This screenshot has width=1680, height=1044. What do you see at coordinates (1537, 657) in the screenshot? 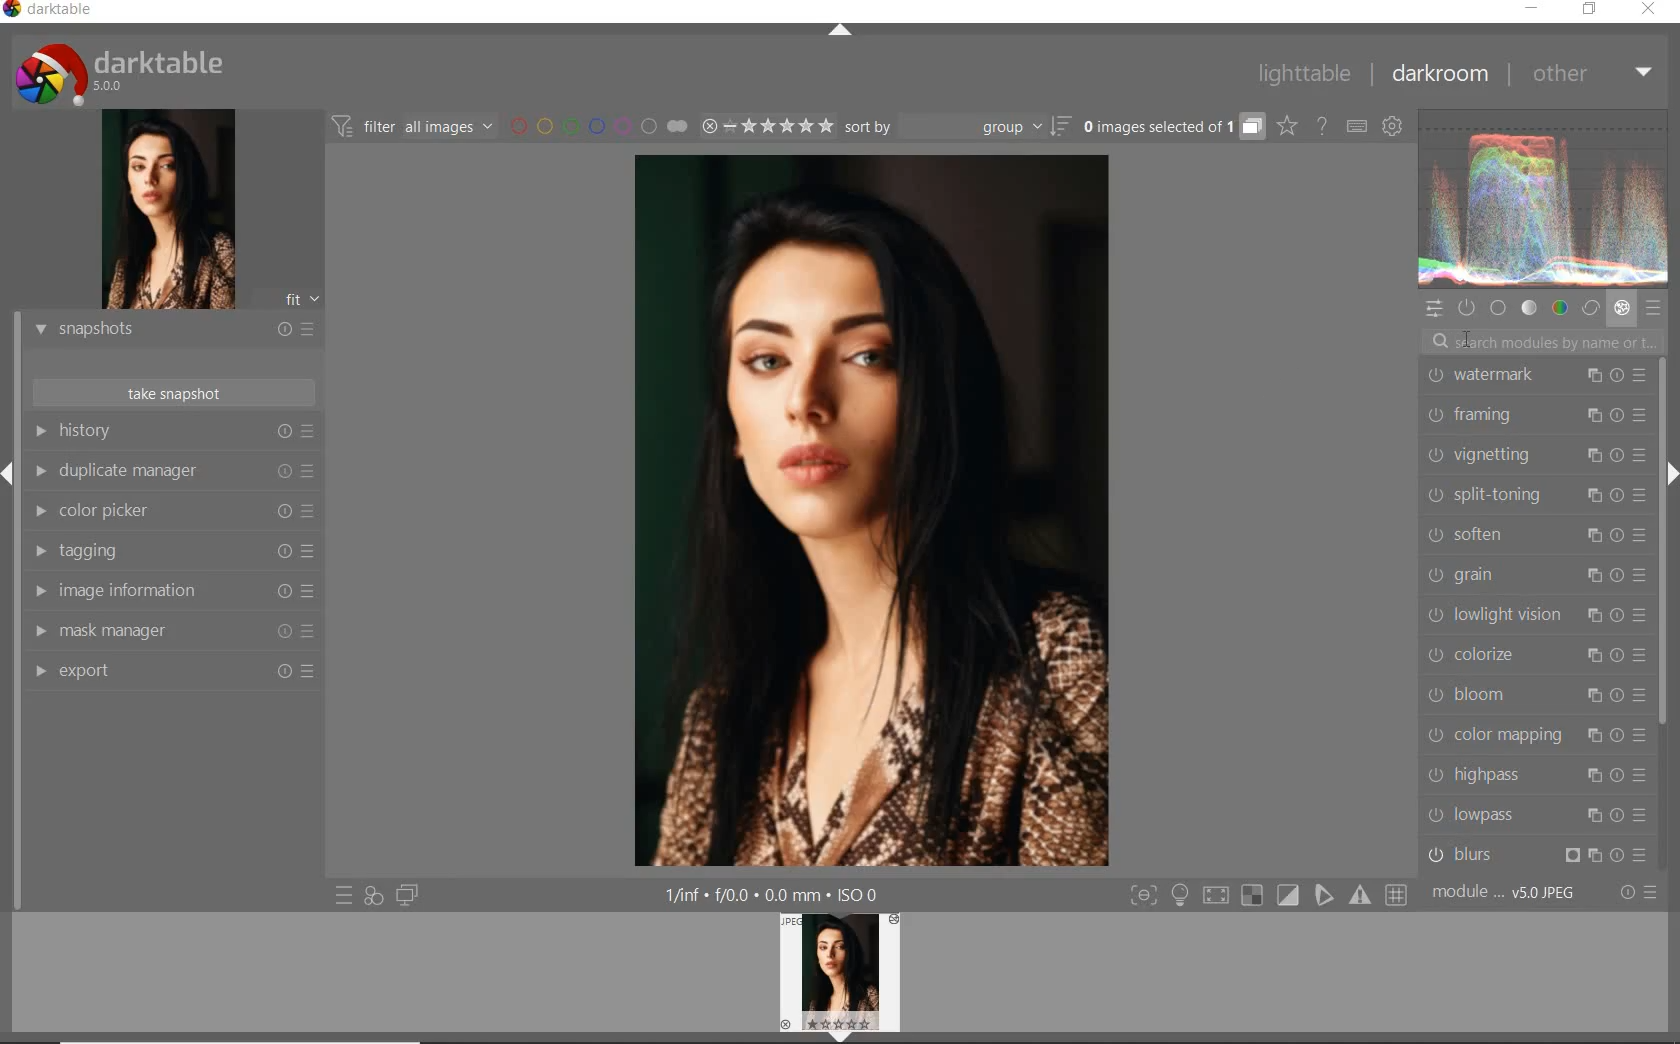
I see `colorize` at bounding box center [1537, 657].